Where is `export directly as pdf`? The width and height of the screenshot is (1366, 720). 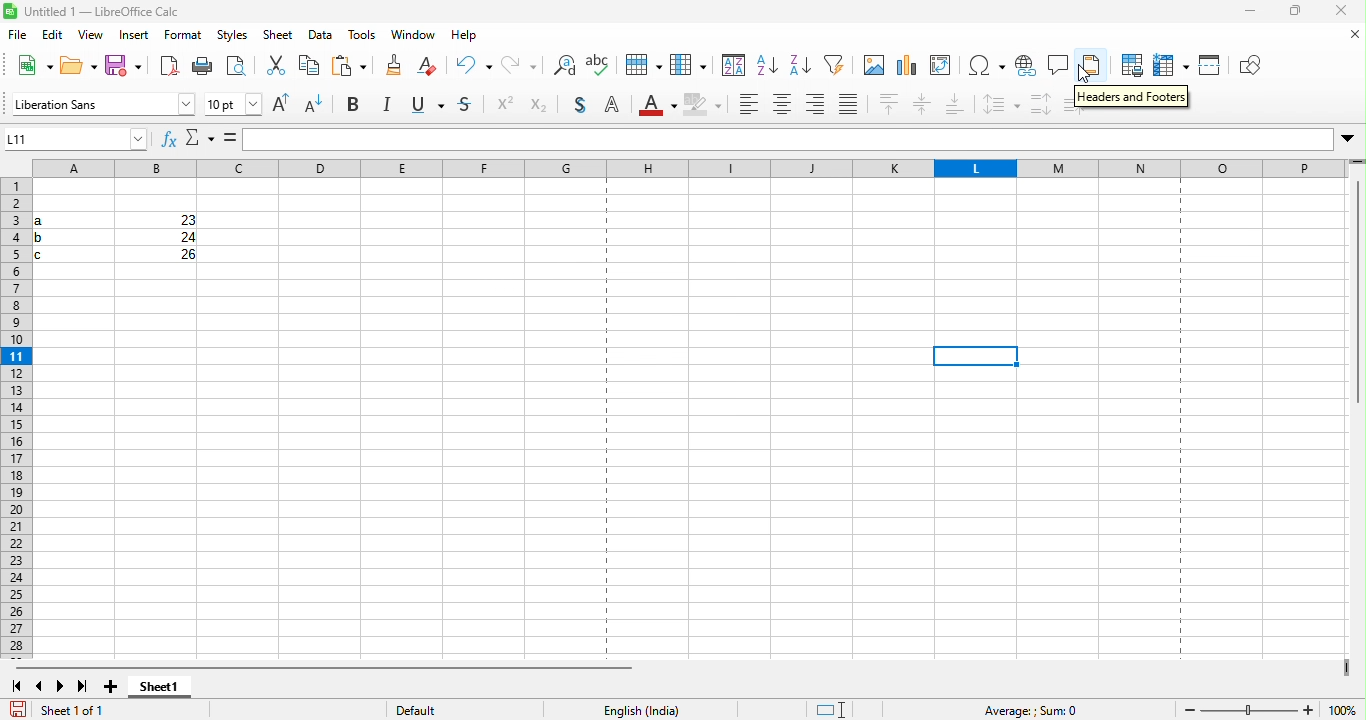
export directly as pdf is located at coordinates (166, 67).